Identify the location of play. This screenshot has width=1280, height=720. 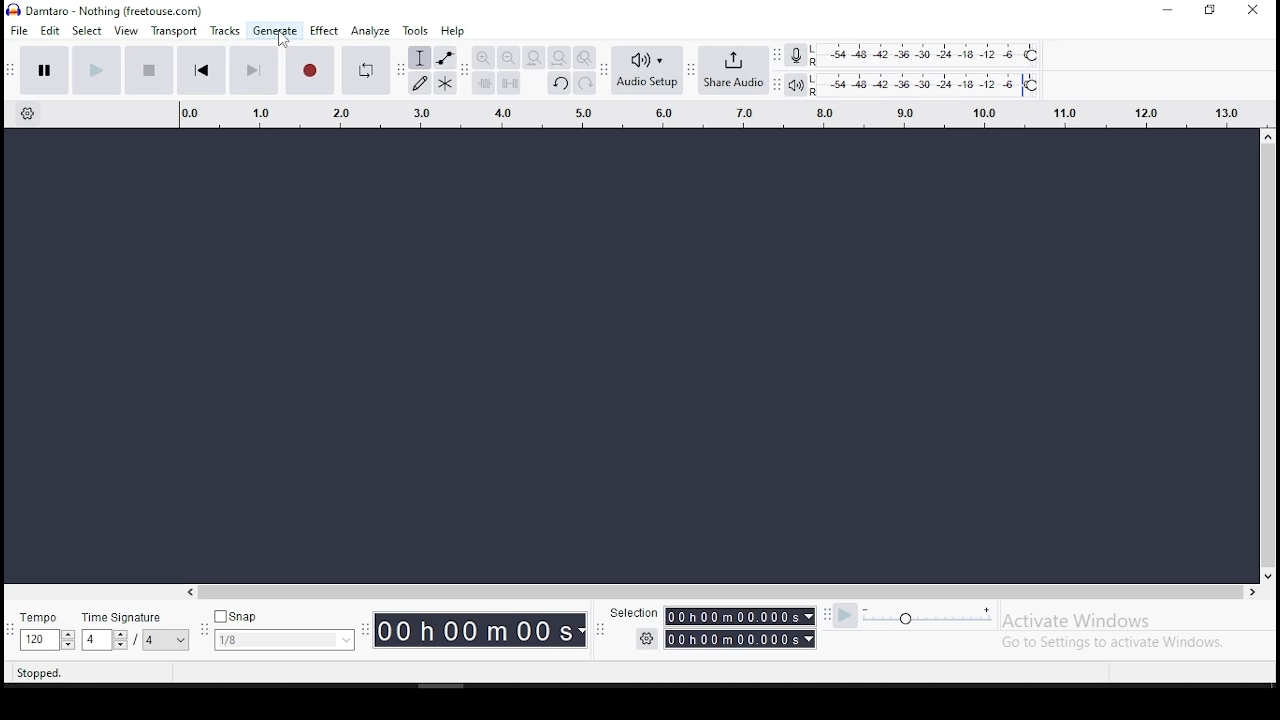
(98, 69).